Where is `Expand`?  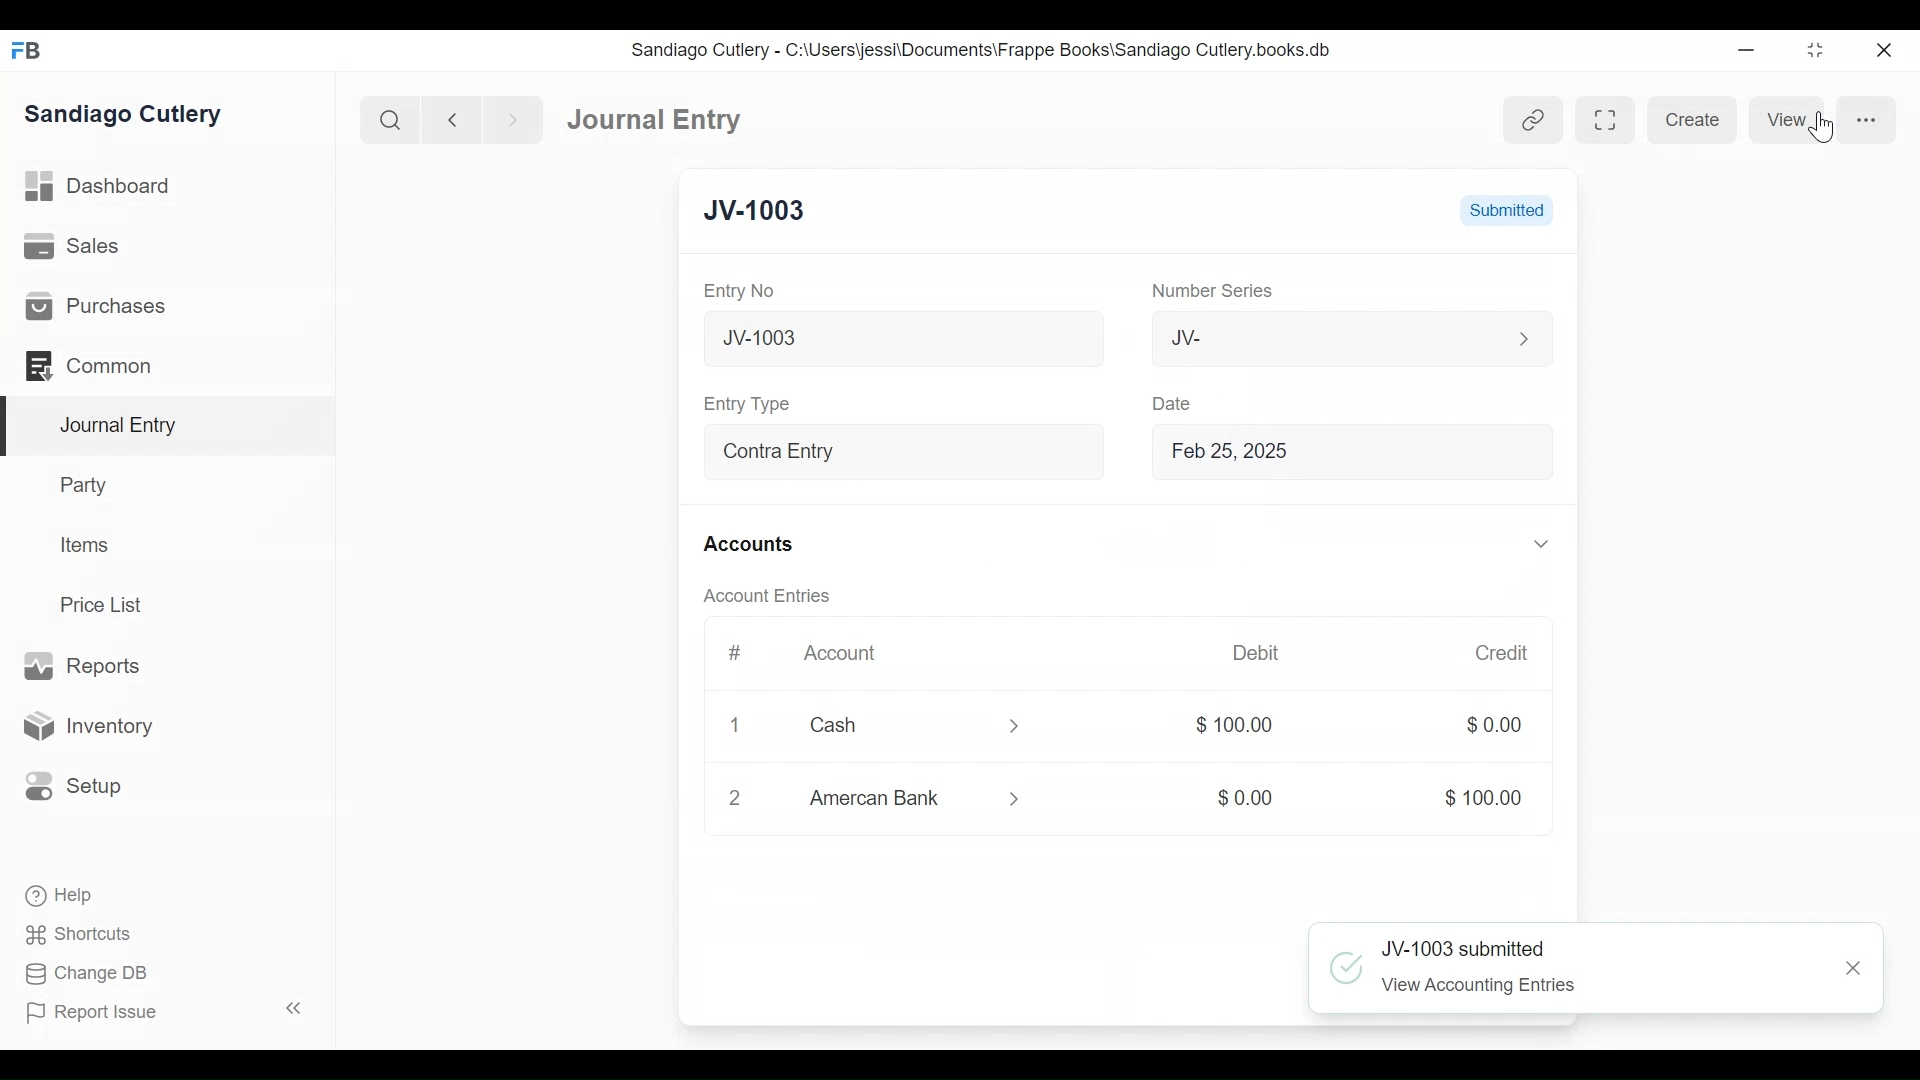 Expand is located at coordinates (1009, 725).